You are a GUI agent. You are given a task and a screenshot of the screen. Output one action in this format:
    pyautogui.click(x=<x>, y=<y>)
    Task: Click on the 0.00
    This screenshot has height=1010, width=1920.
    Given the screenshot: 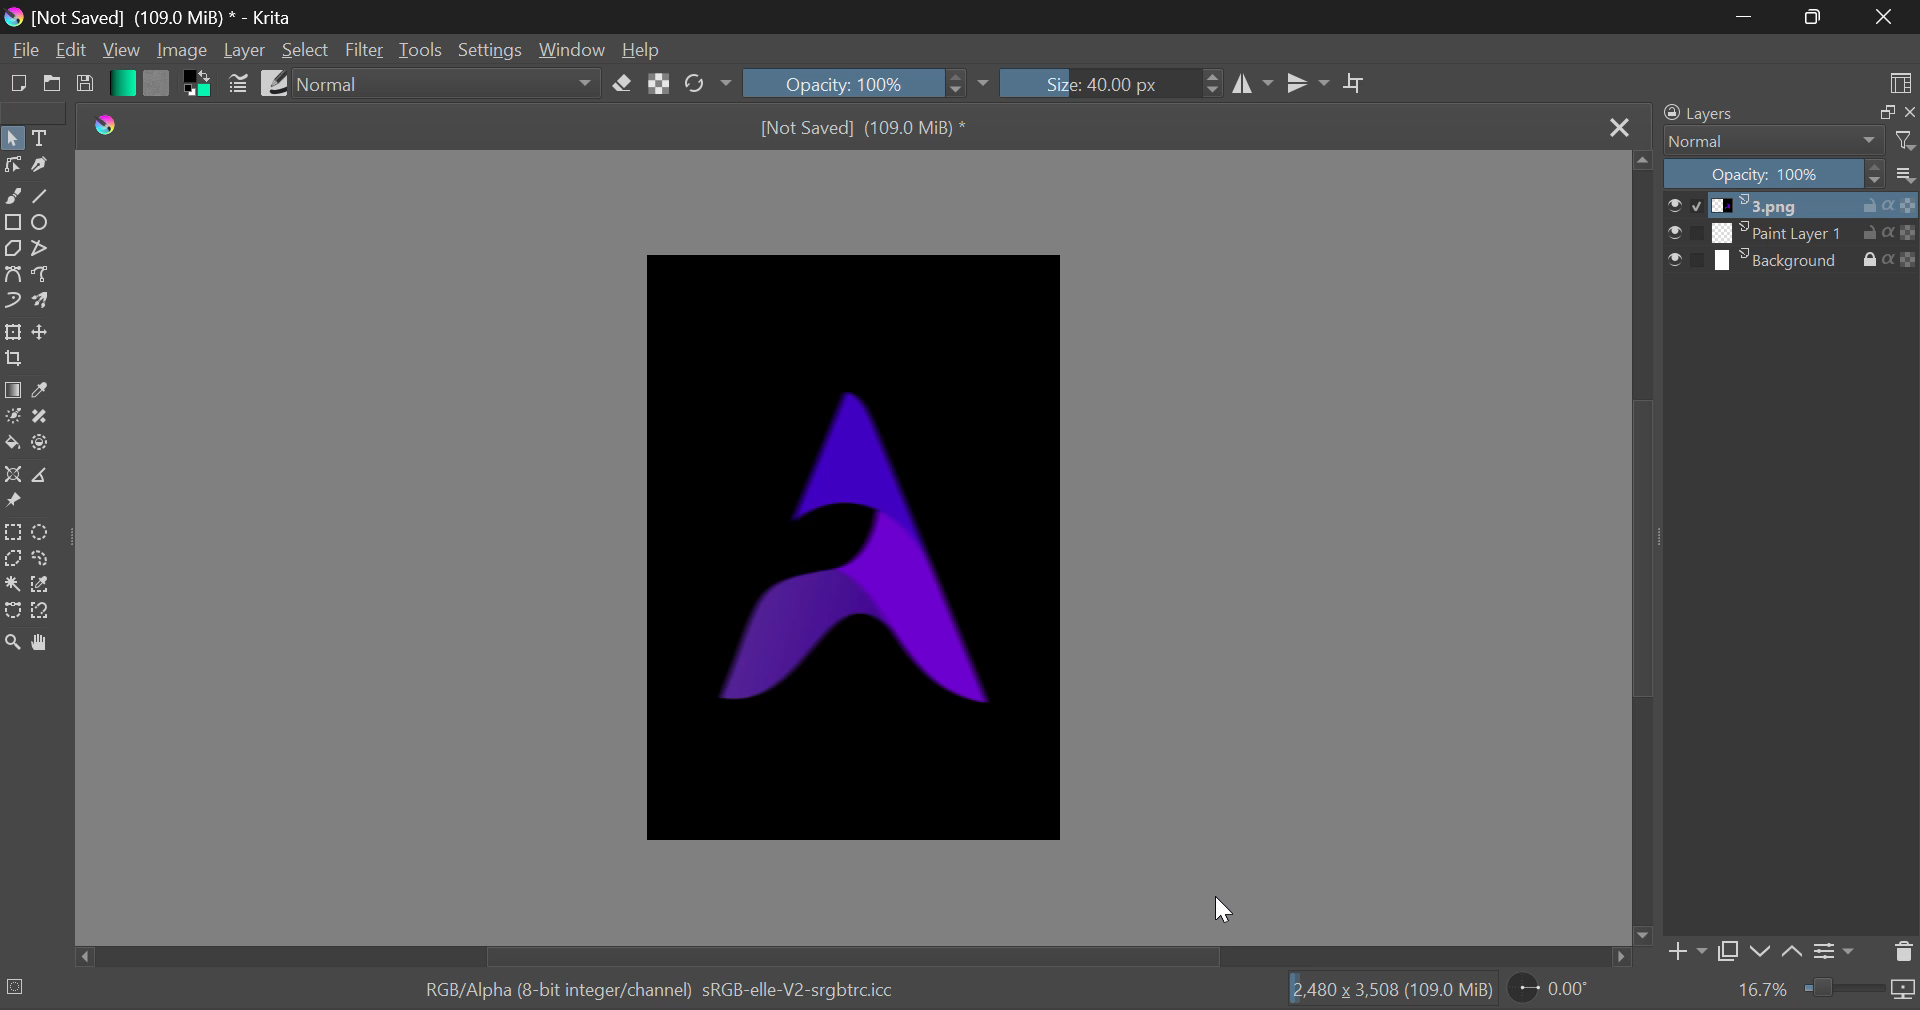 What is the action you would take?
    pyautogui.click(x=1553, y=991)
    